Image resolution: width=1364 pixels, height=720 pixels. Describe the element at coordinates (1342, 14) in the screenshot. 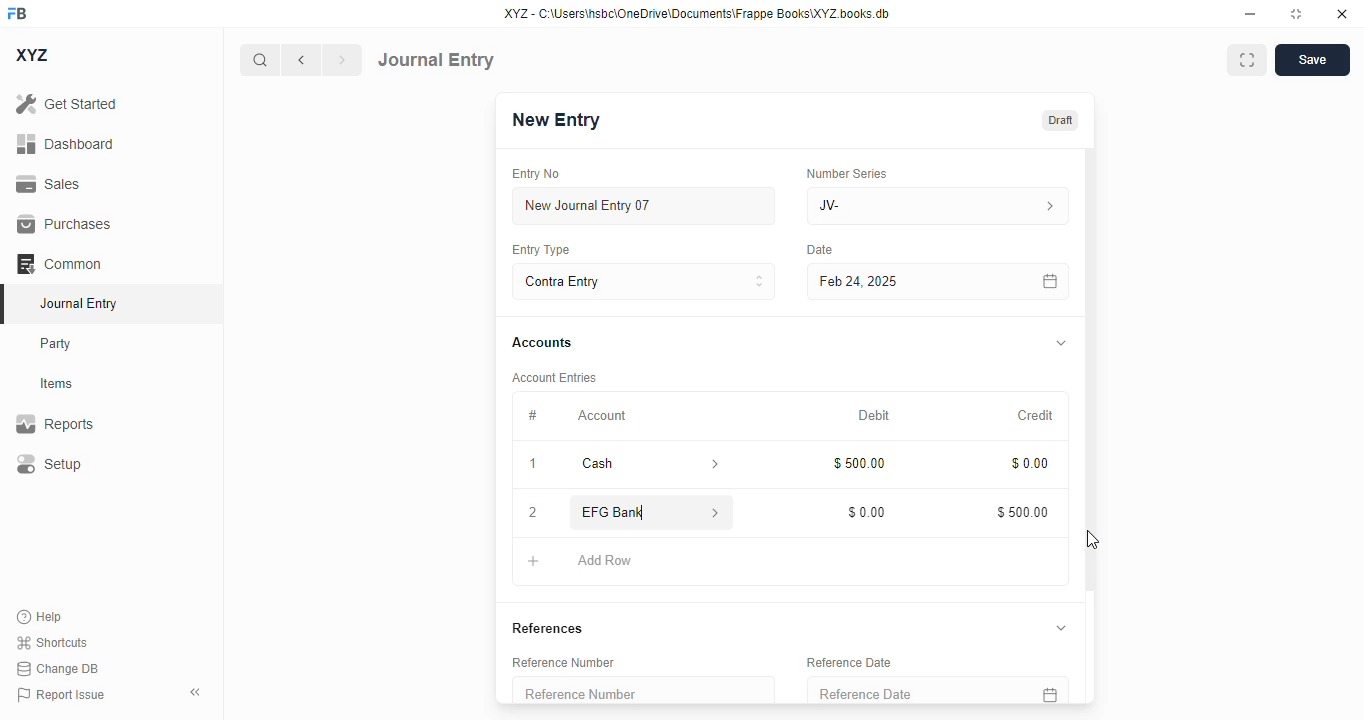

I see `close` at that location.